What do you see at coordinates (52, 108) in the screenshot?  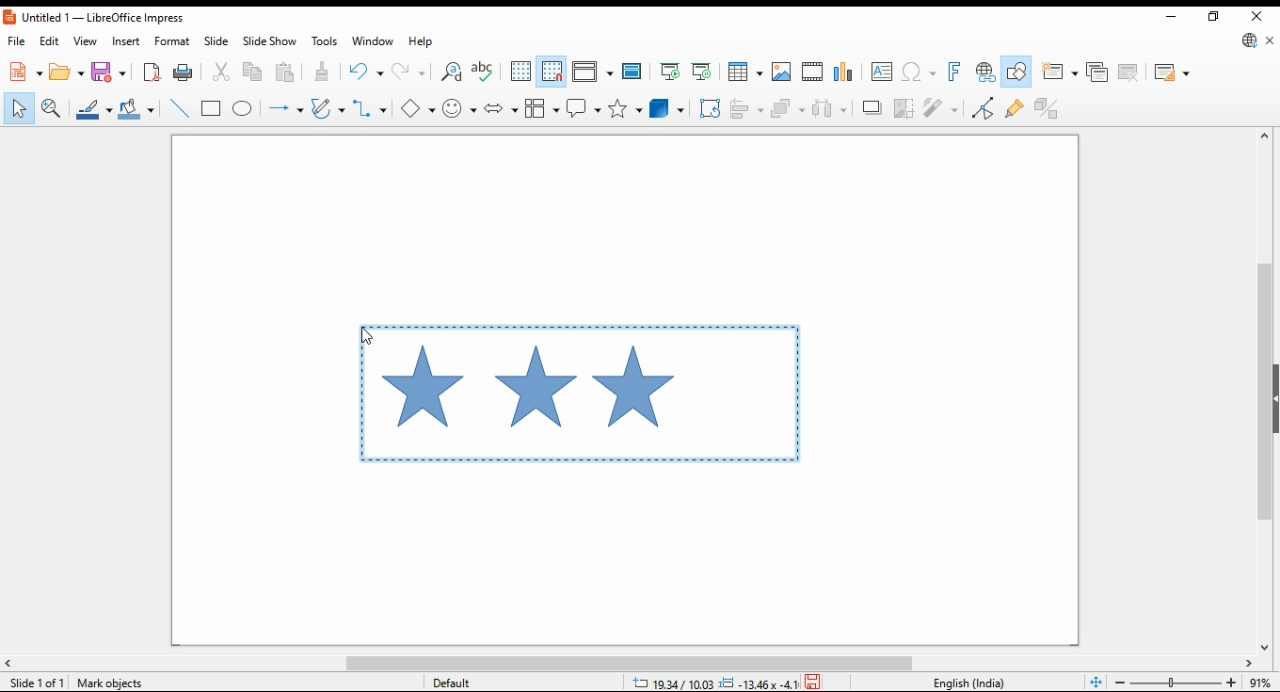 I see `pan and zoom` at bounding box center [52, 108].